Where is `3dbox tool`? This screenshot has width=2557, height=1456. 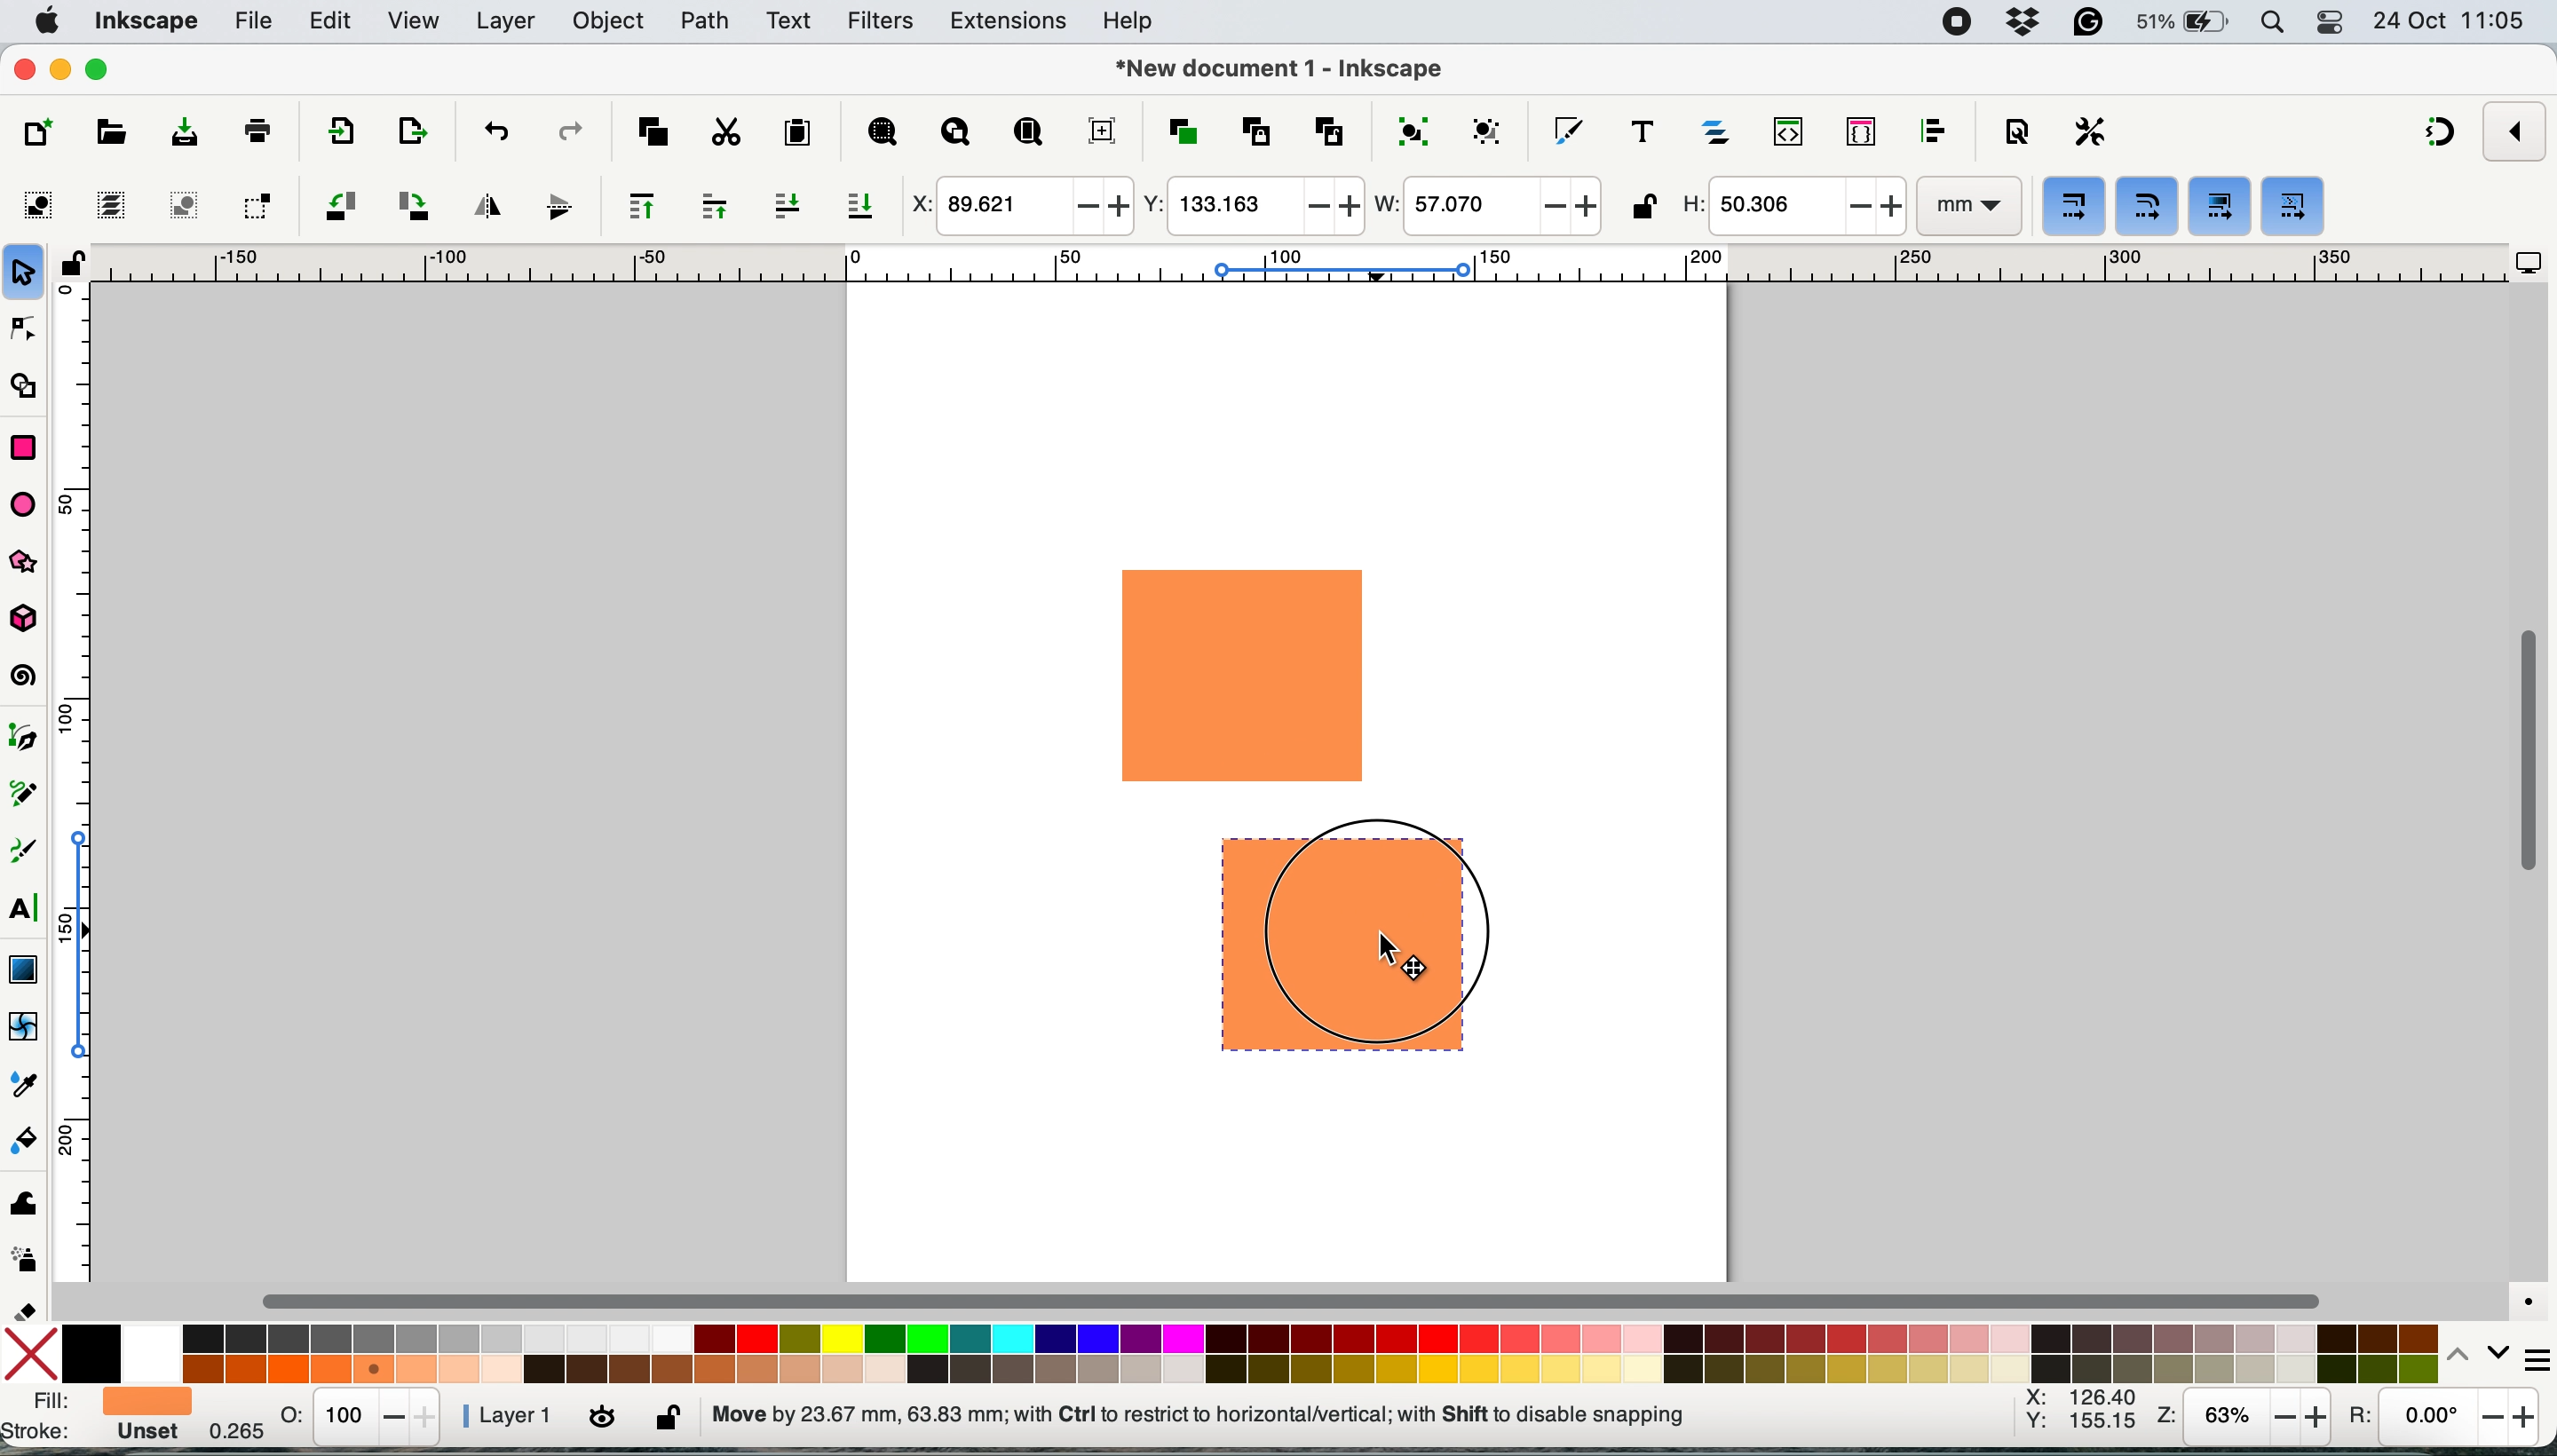 3dbox tool is located at coordinates (33, 620).